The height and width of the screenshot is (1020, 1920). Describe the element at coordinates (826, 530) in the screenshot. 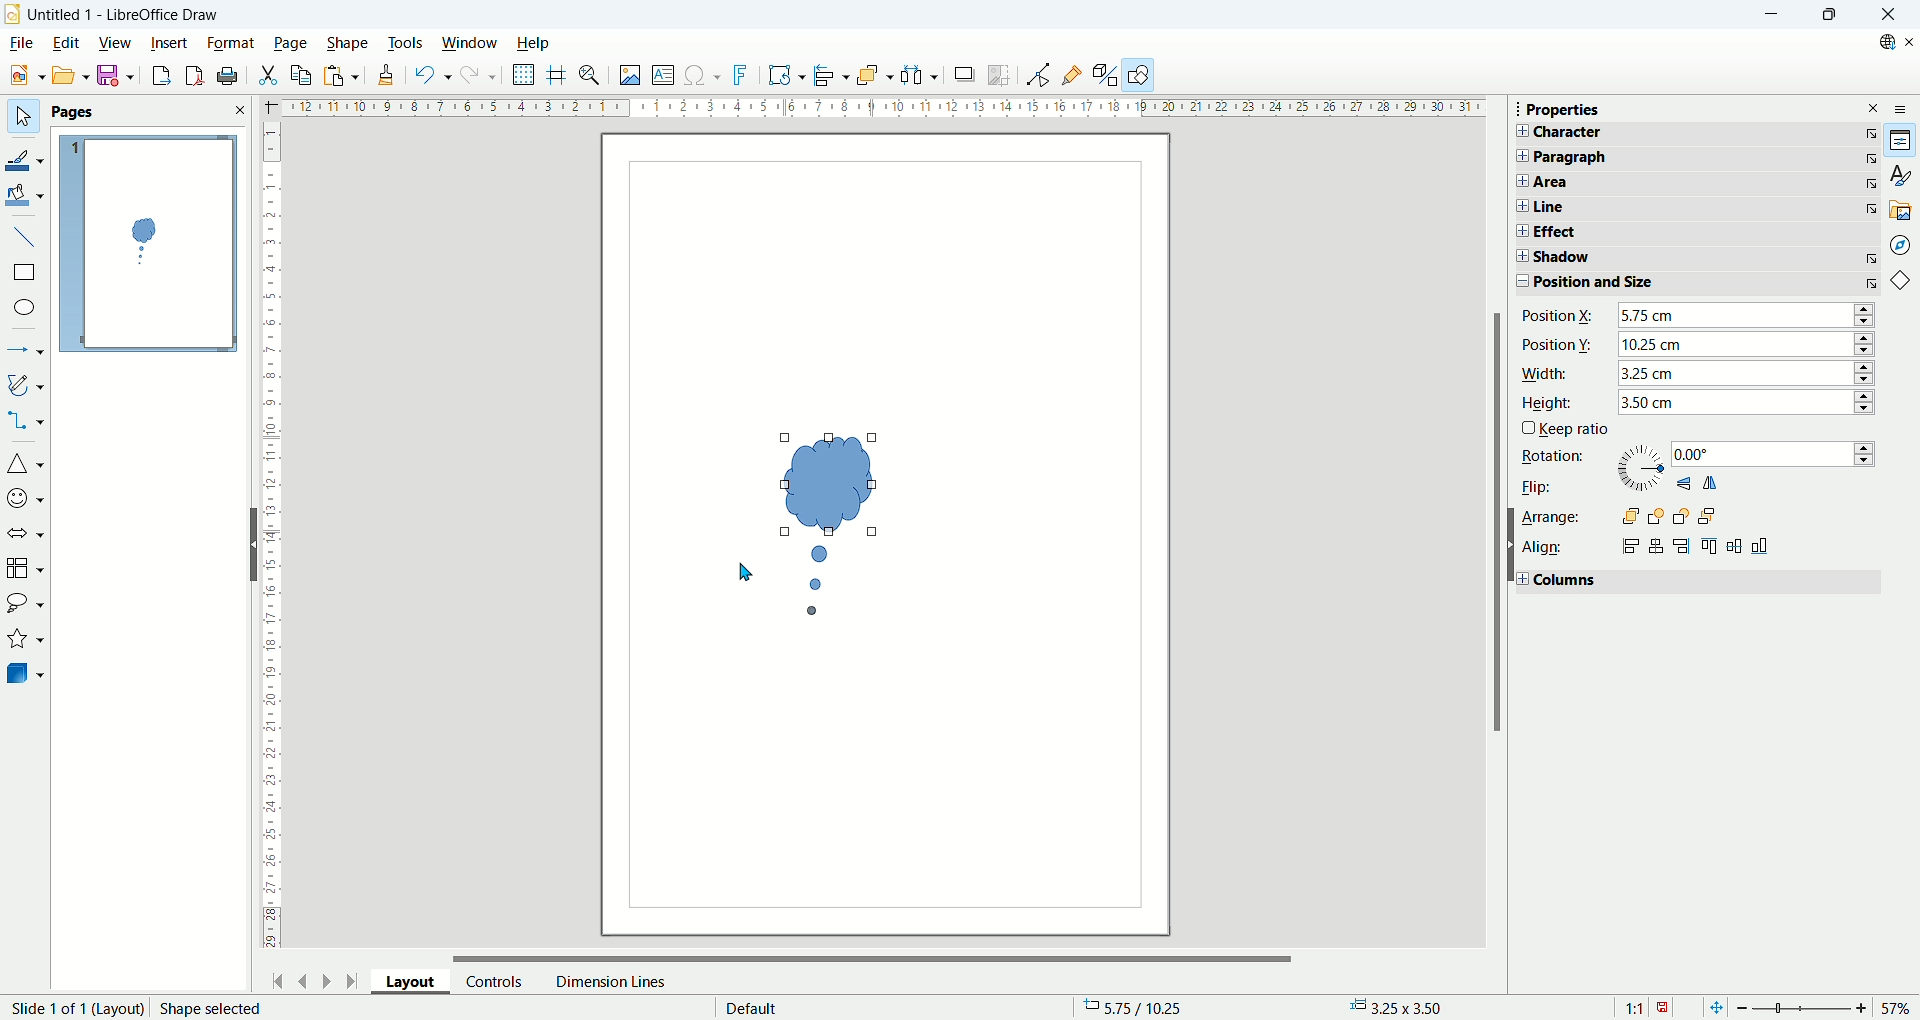

I see `Callout shape` at that location.